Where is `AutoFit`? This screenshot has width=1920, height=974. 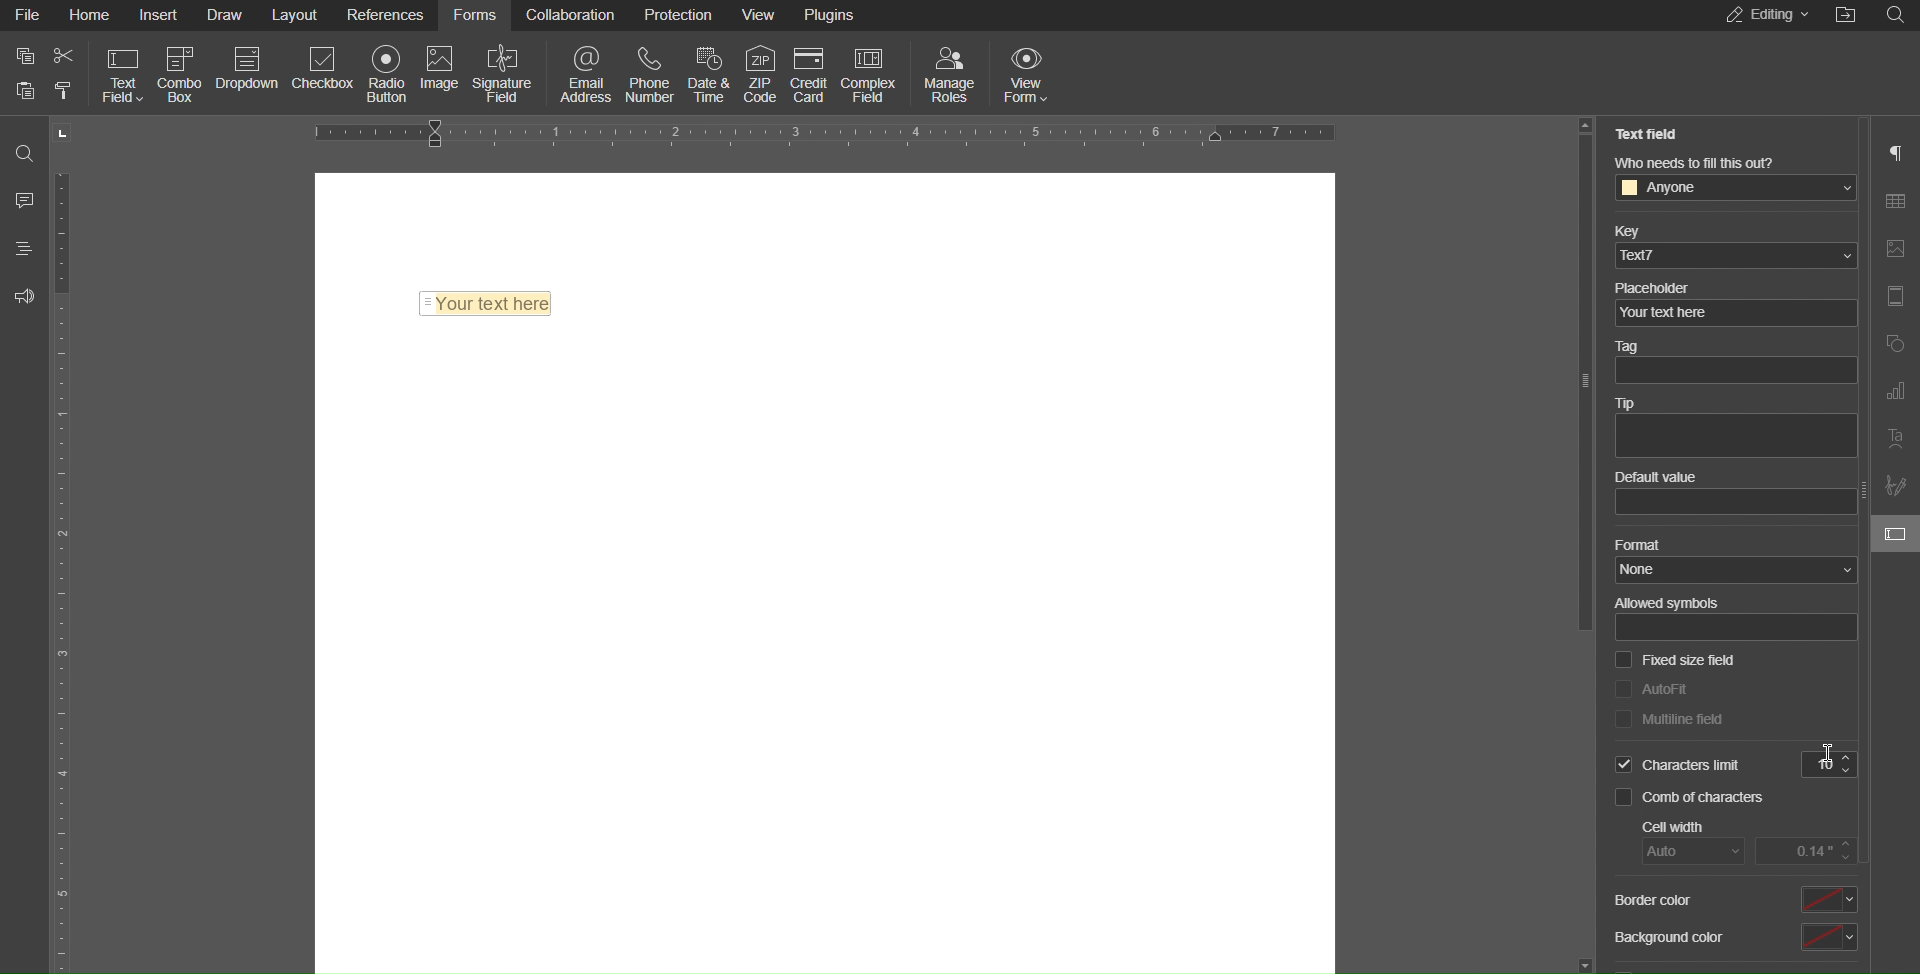 AutoFit is located at coordinates (1651, 687).